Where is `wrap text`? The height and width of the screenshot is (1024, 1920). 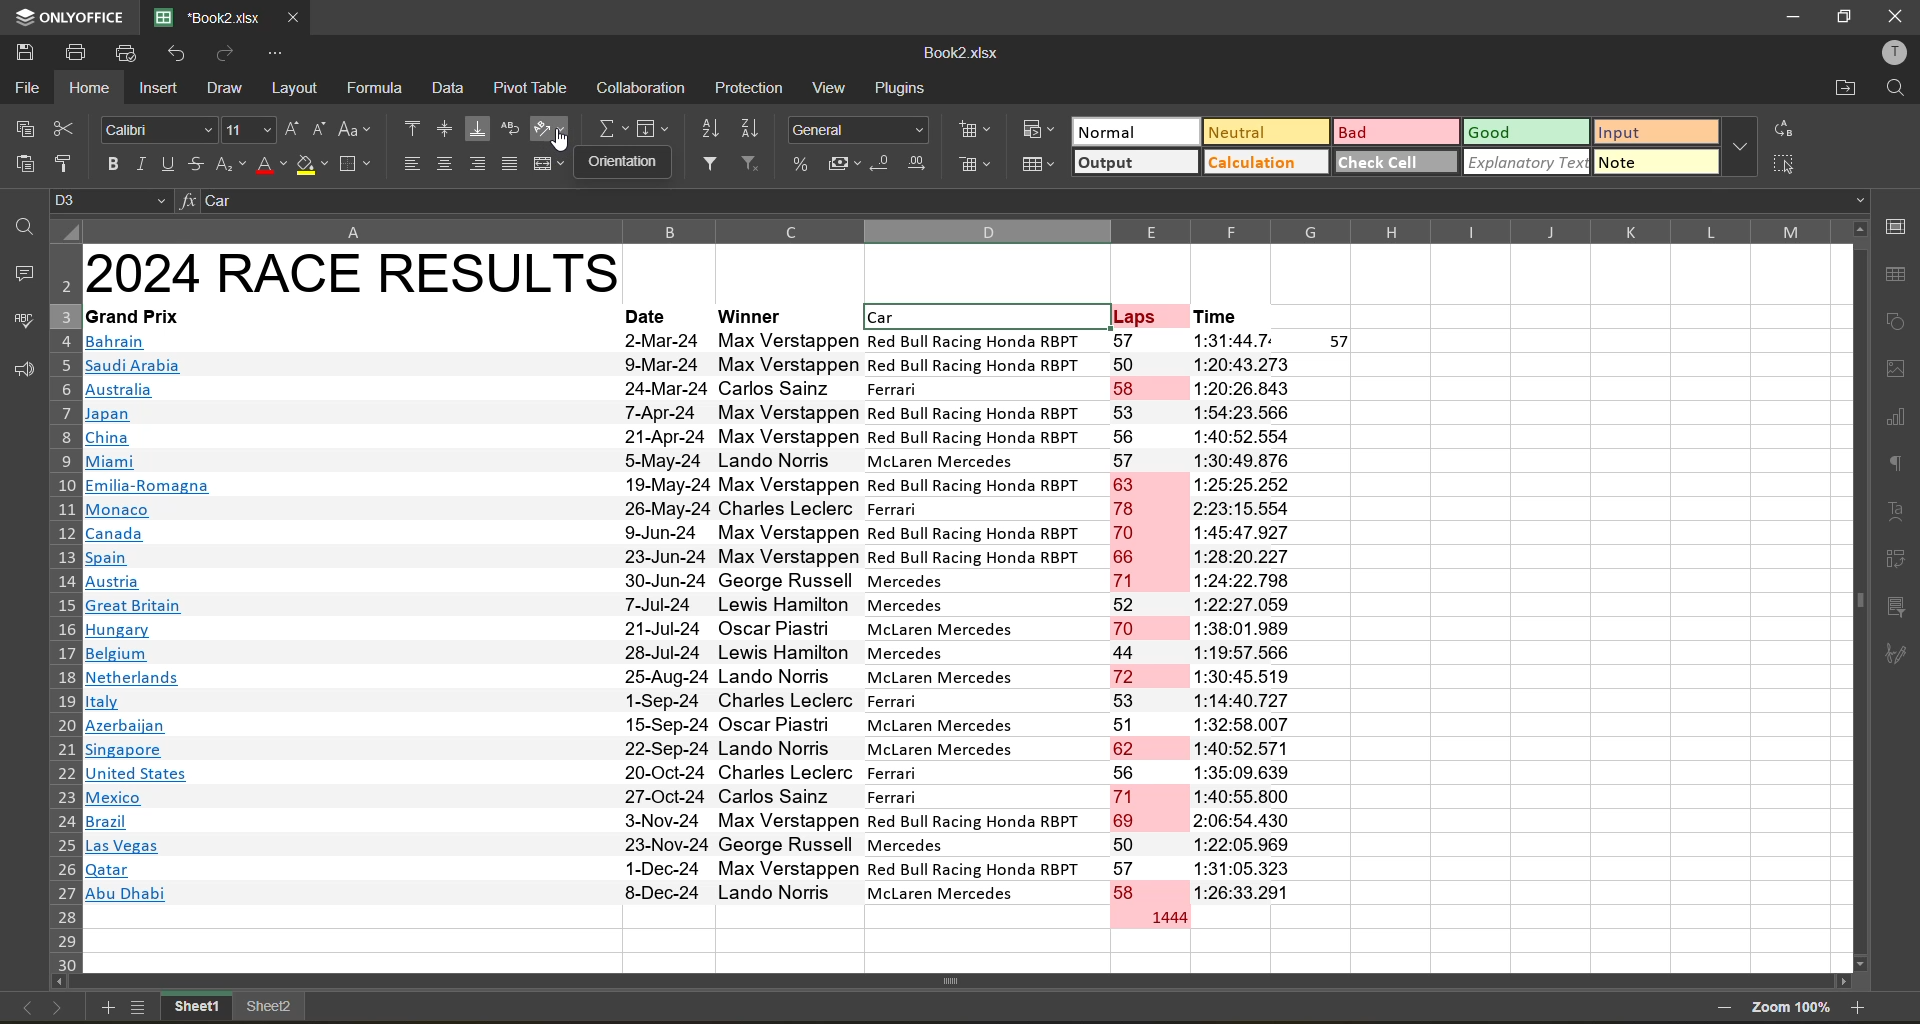 wrap text is located at coordinates (509, 131).